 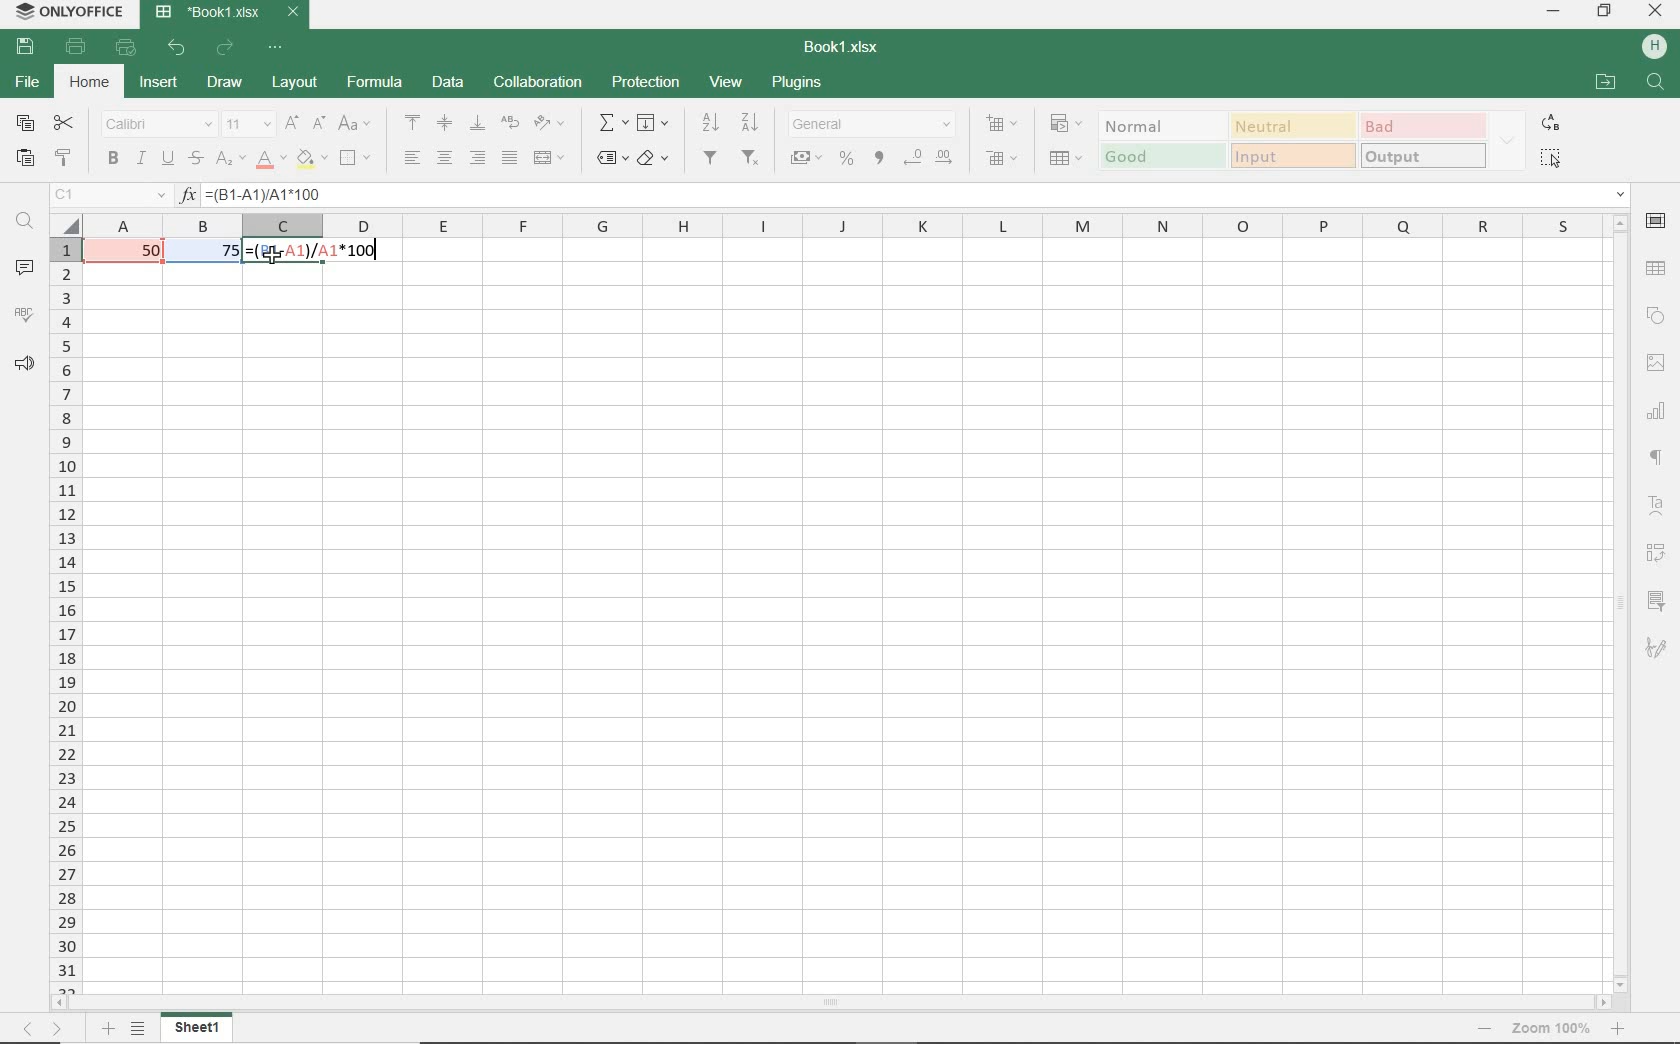 What do you see at coordinates (23, 364) in the screenshot?
I see `feedback & support` at bounding box center [23, 364].